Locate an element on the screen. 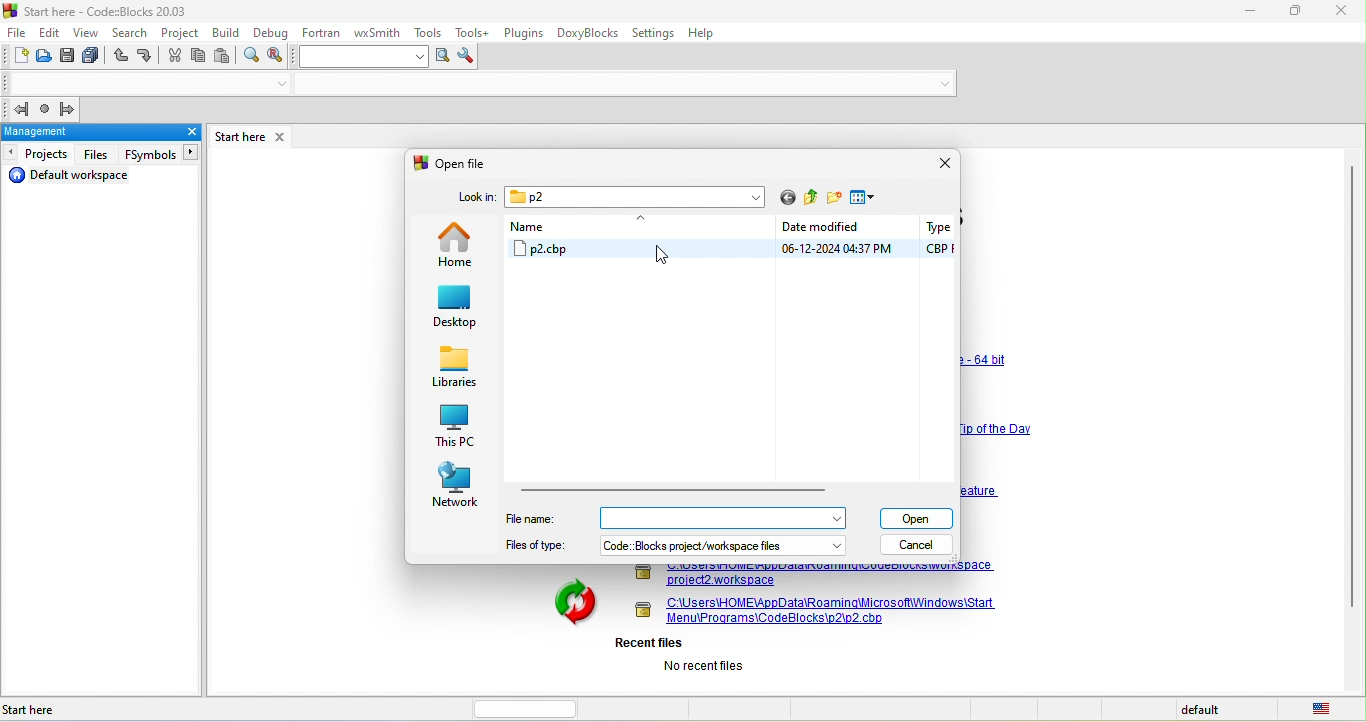 This screenshot has width=1366, height=722. project link  is located at coordinates (821, 611).